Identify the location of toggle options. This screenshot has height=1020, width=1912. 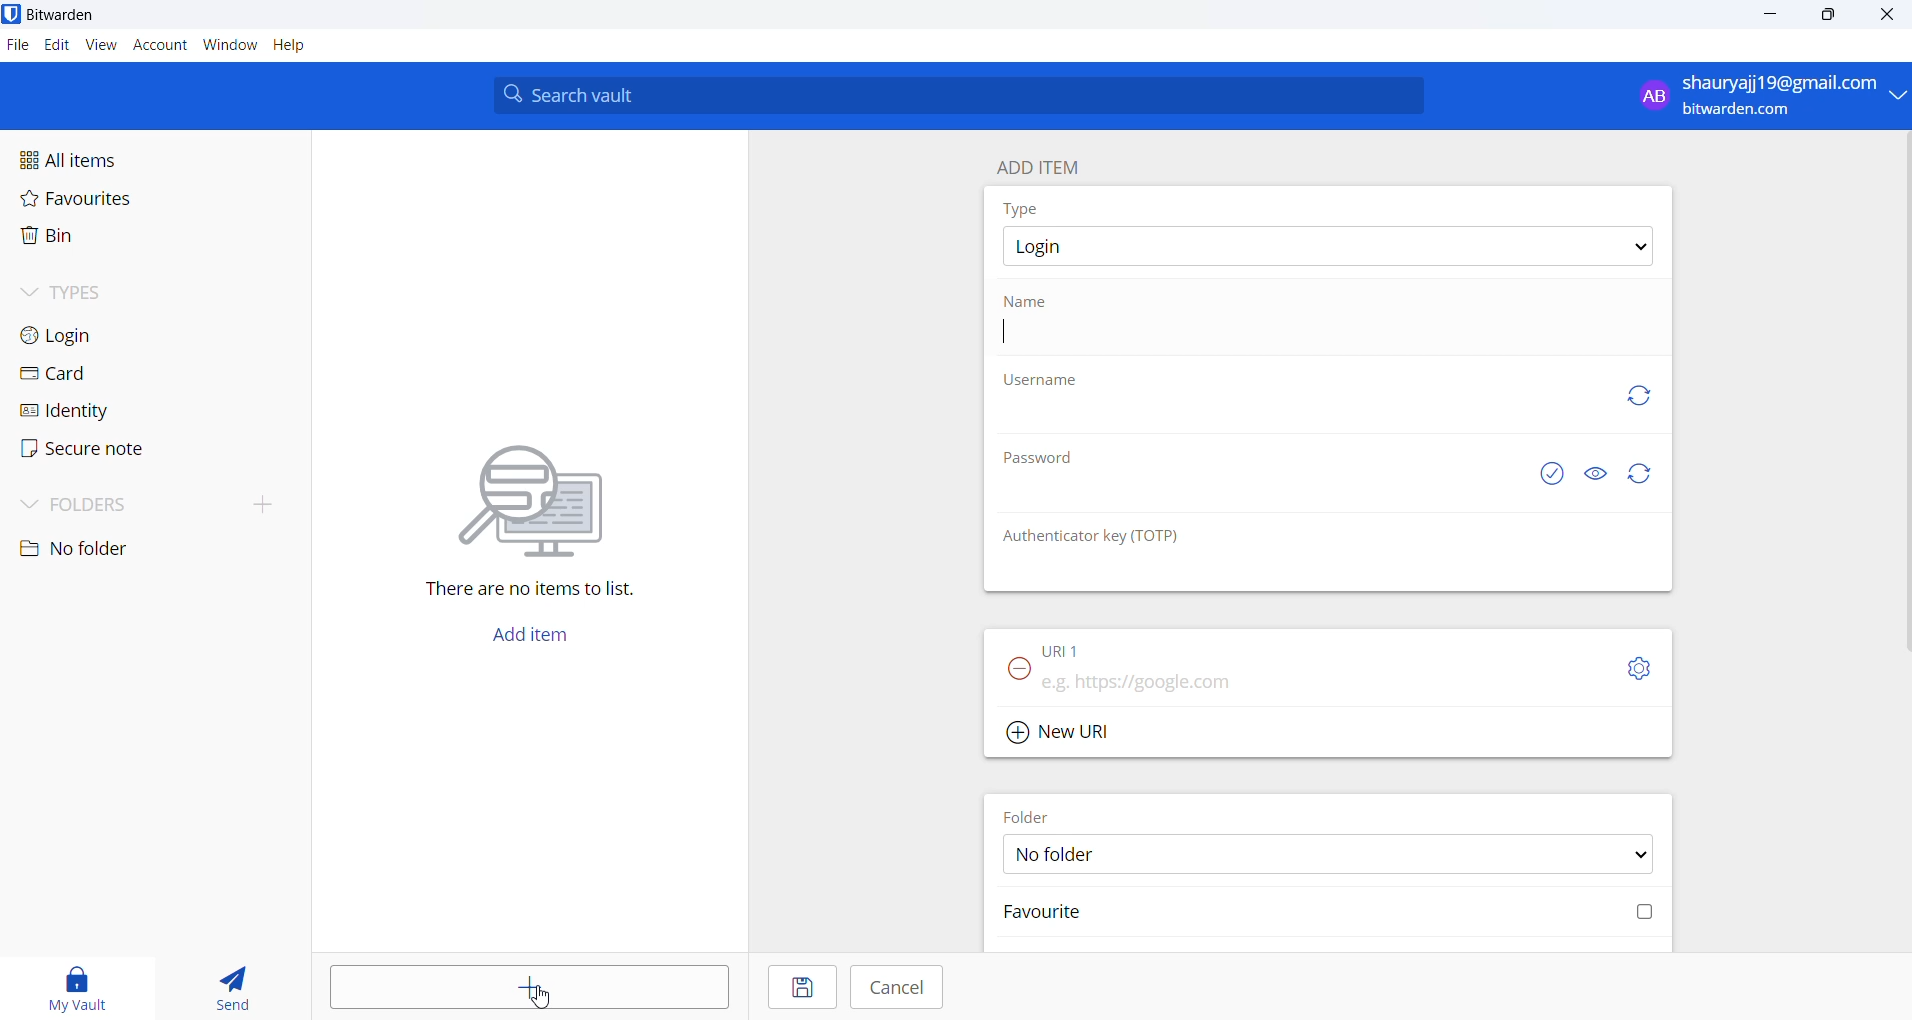
(1639, 668).